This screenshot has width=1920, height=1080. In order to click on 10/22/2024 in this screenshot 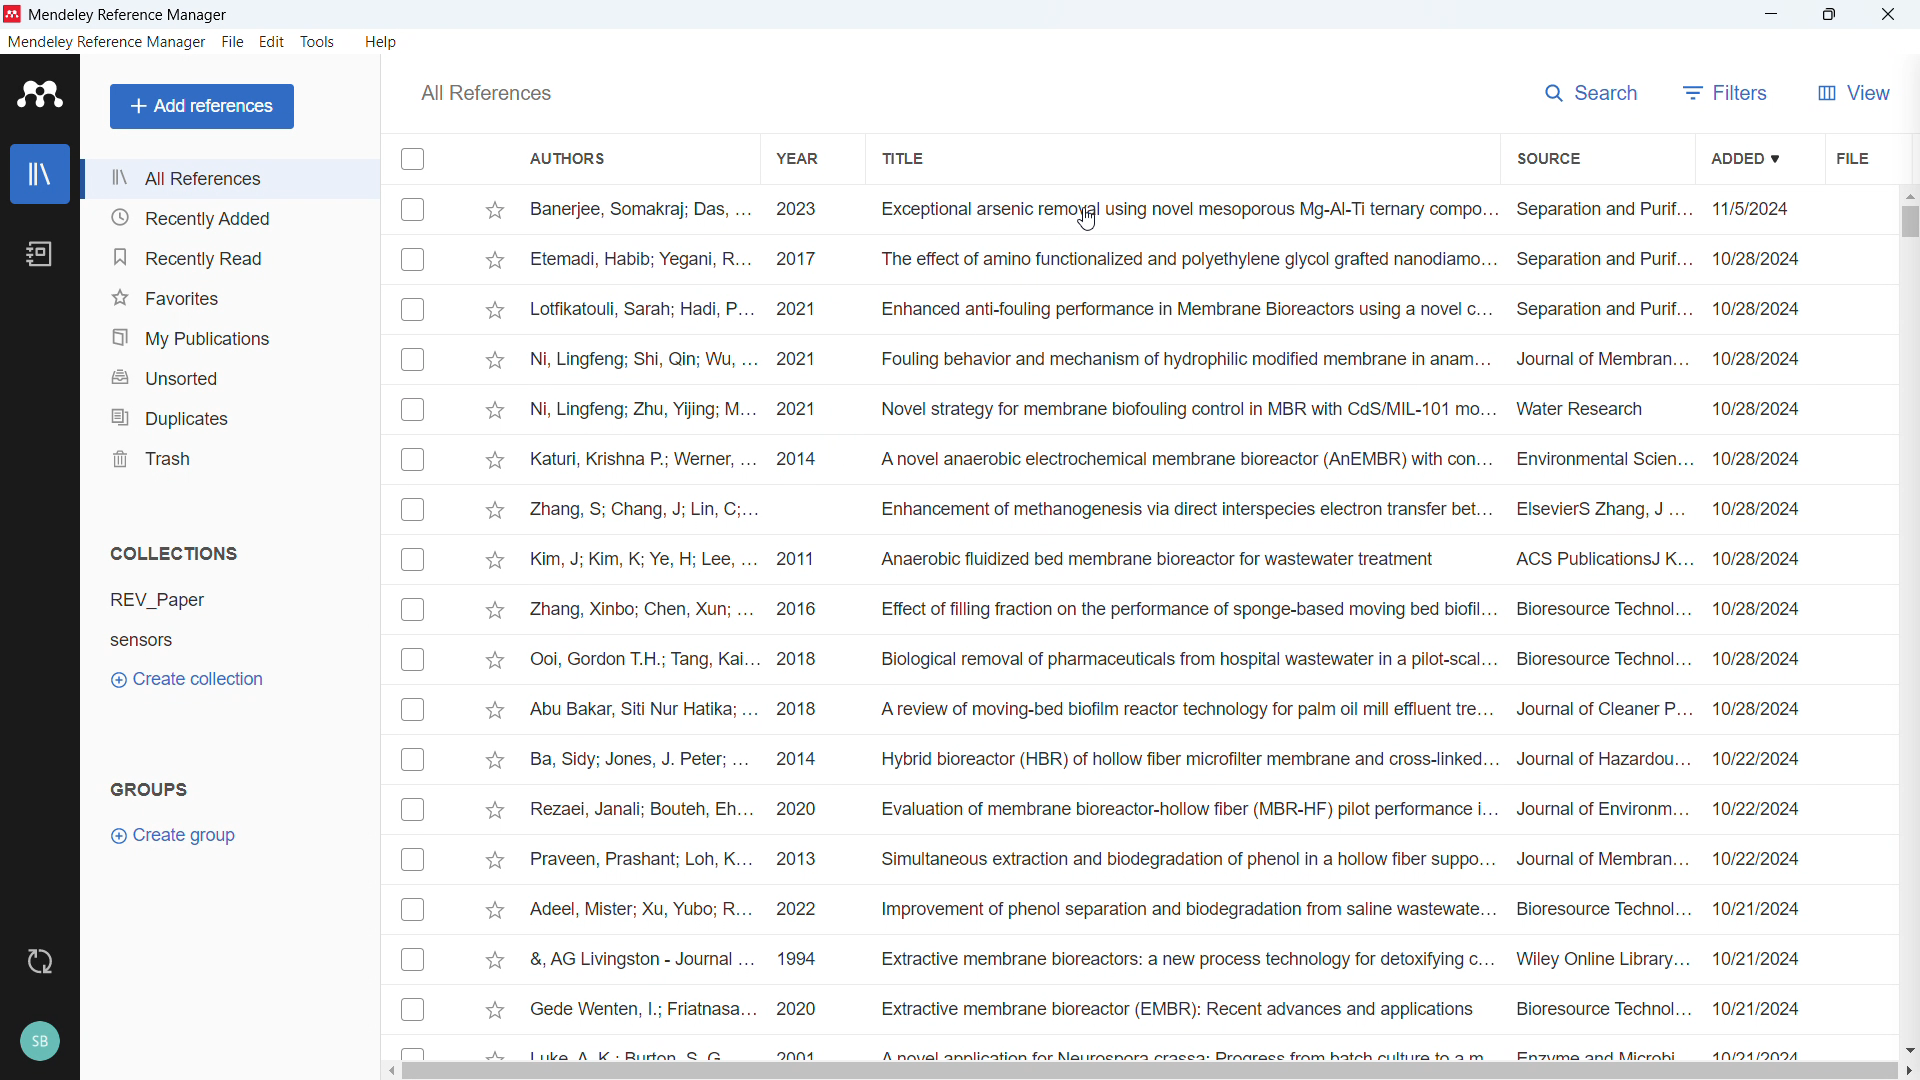, I will do `click(1768, 809)`.